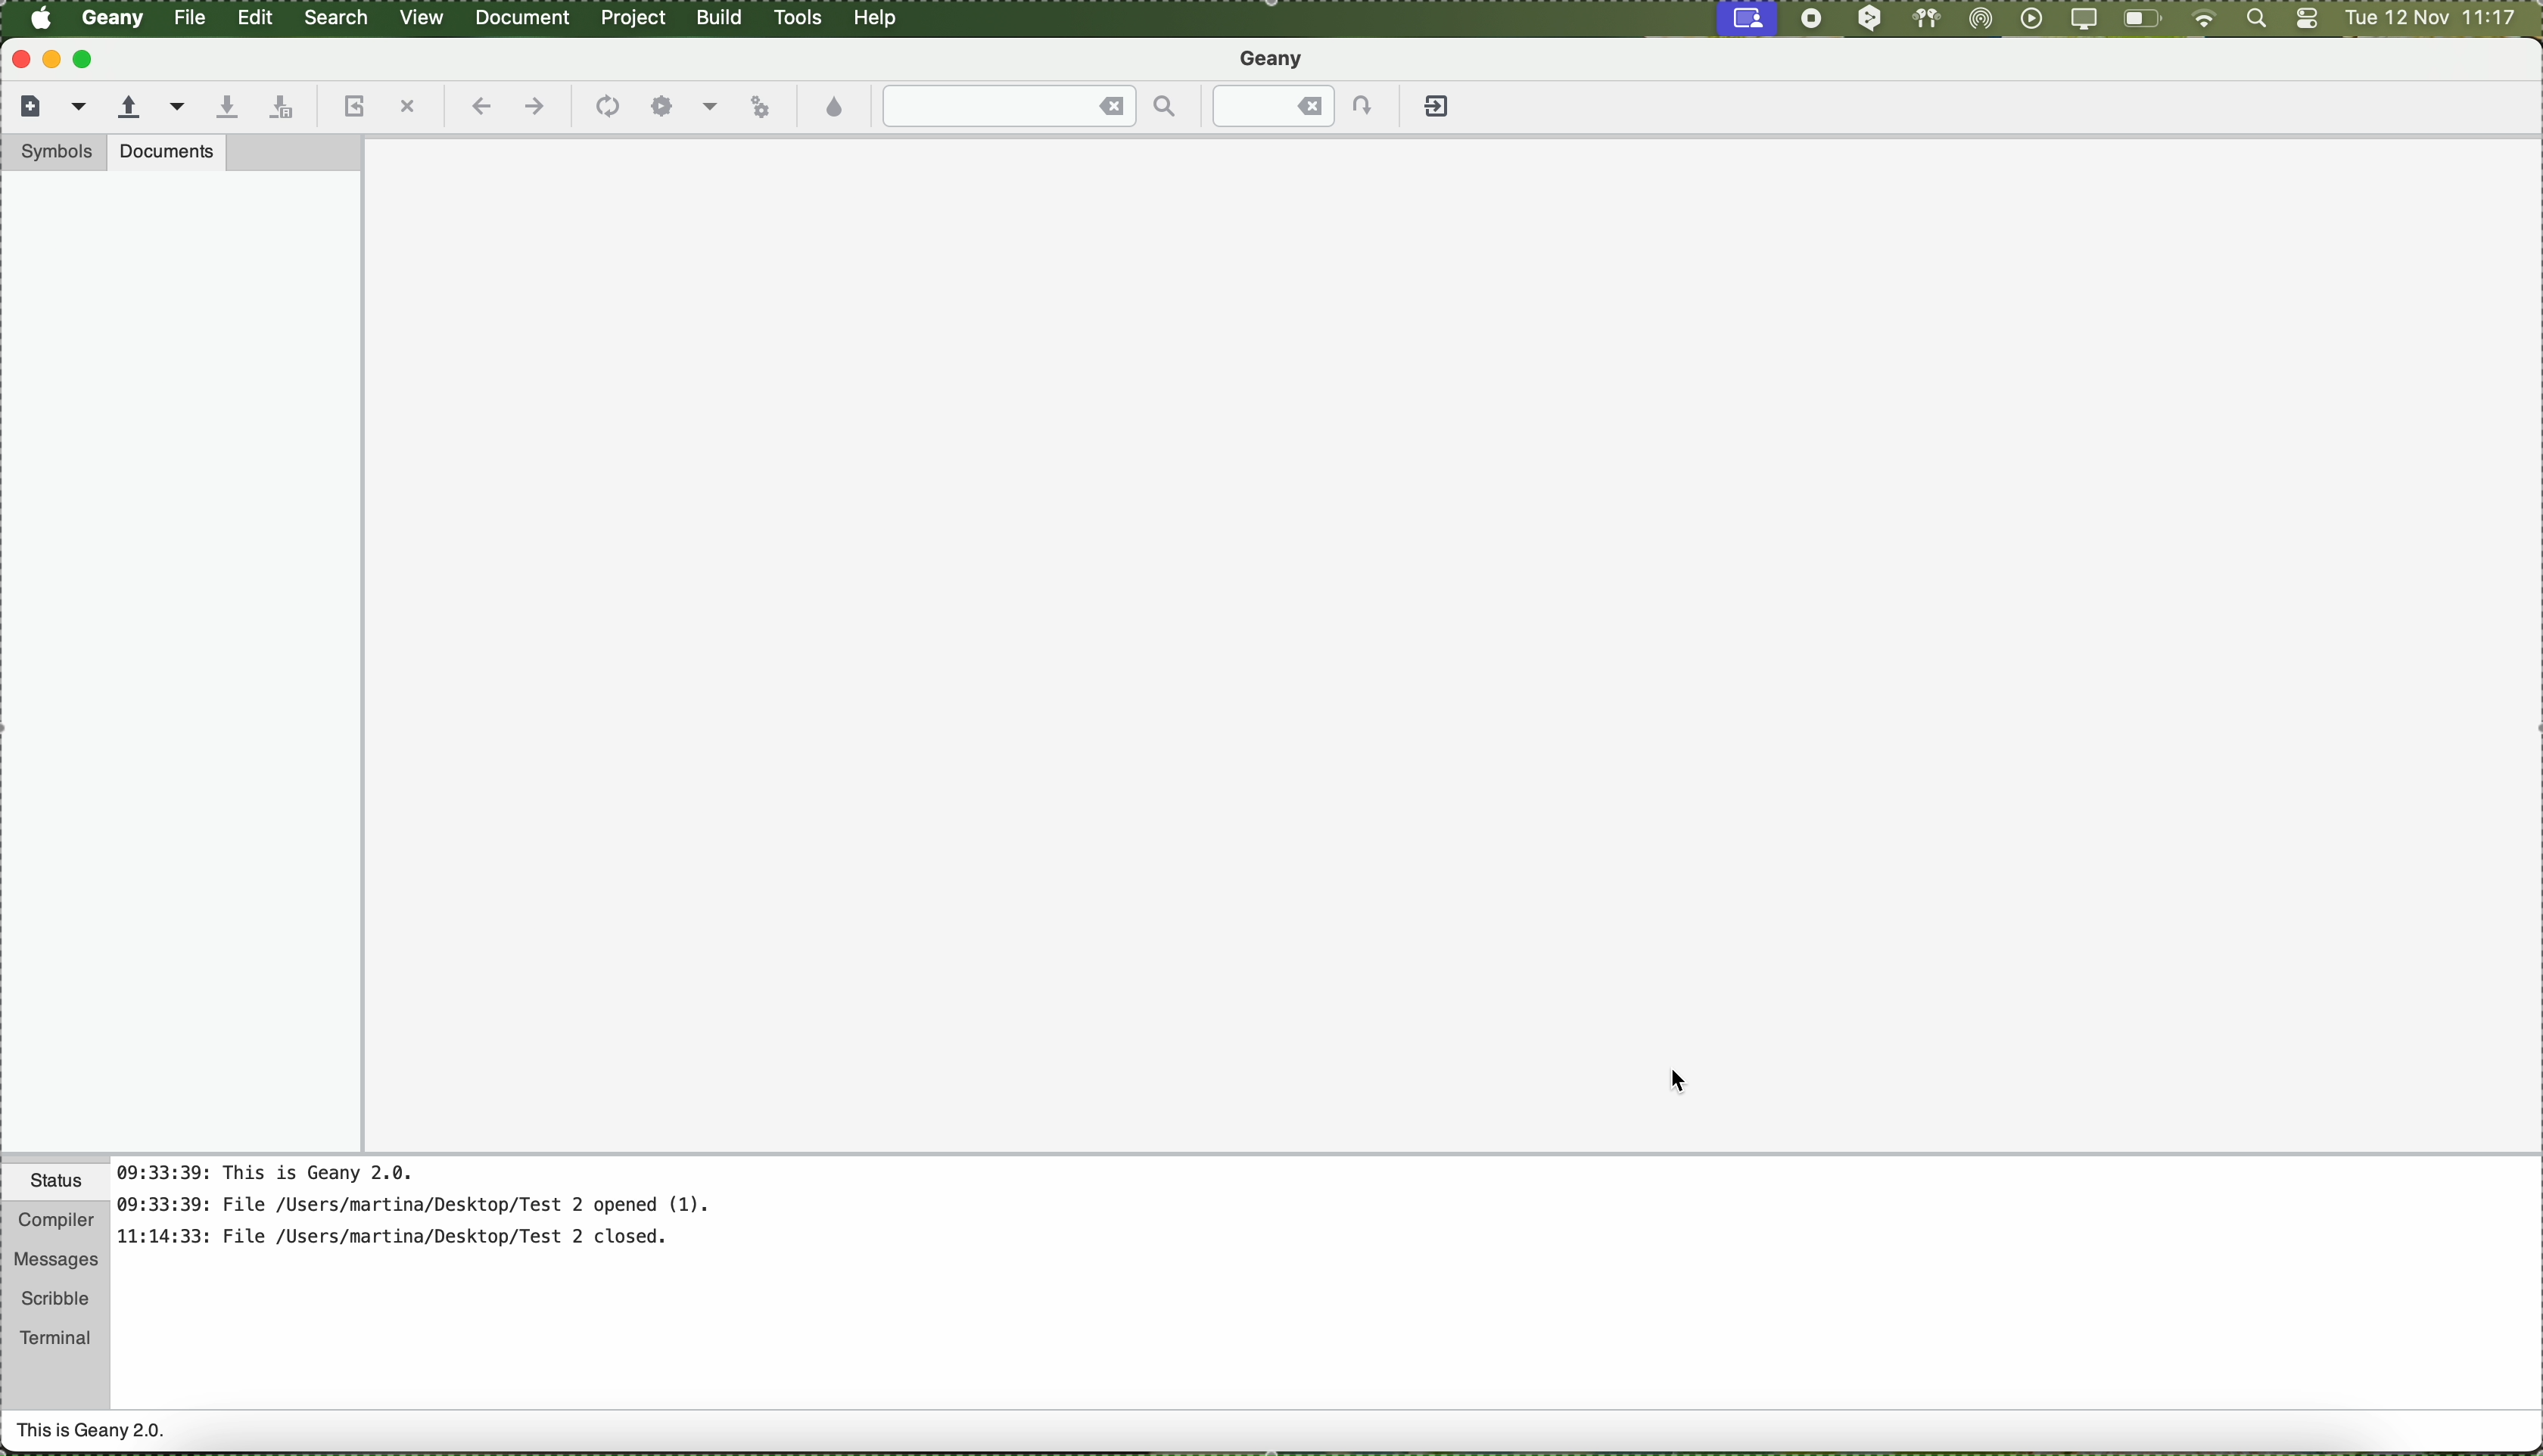 The image size is (2543, 1456). What do you see at coordinates (351, 108) in the screenshot?
I see `reload the current file from disk` at bounding box center [351, 108].